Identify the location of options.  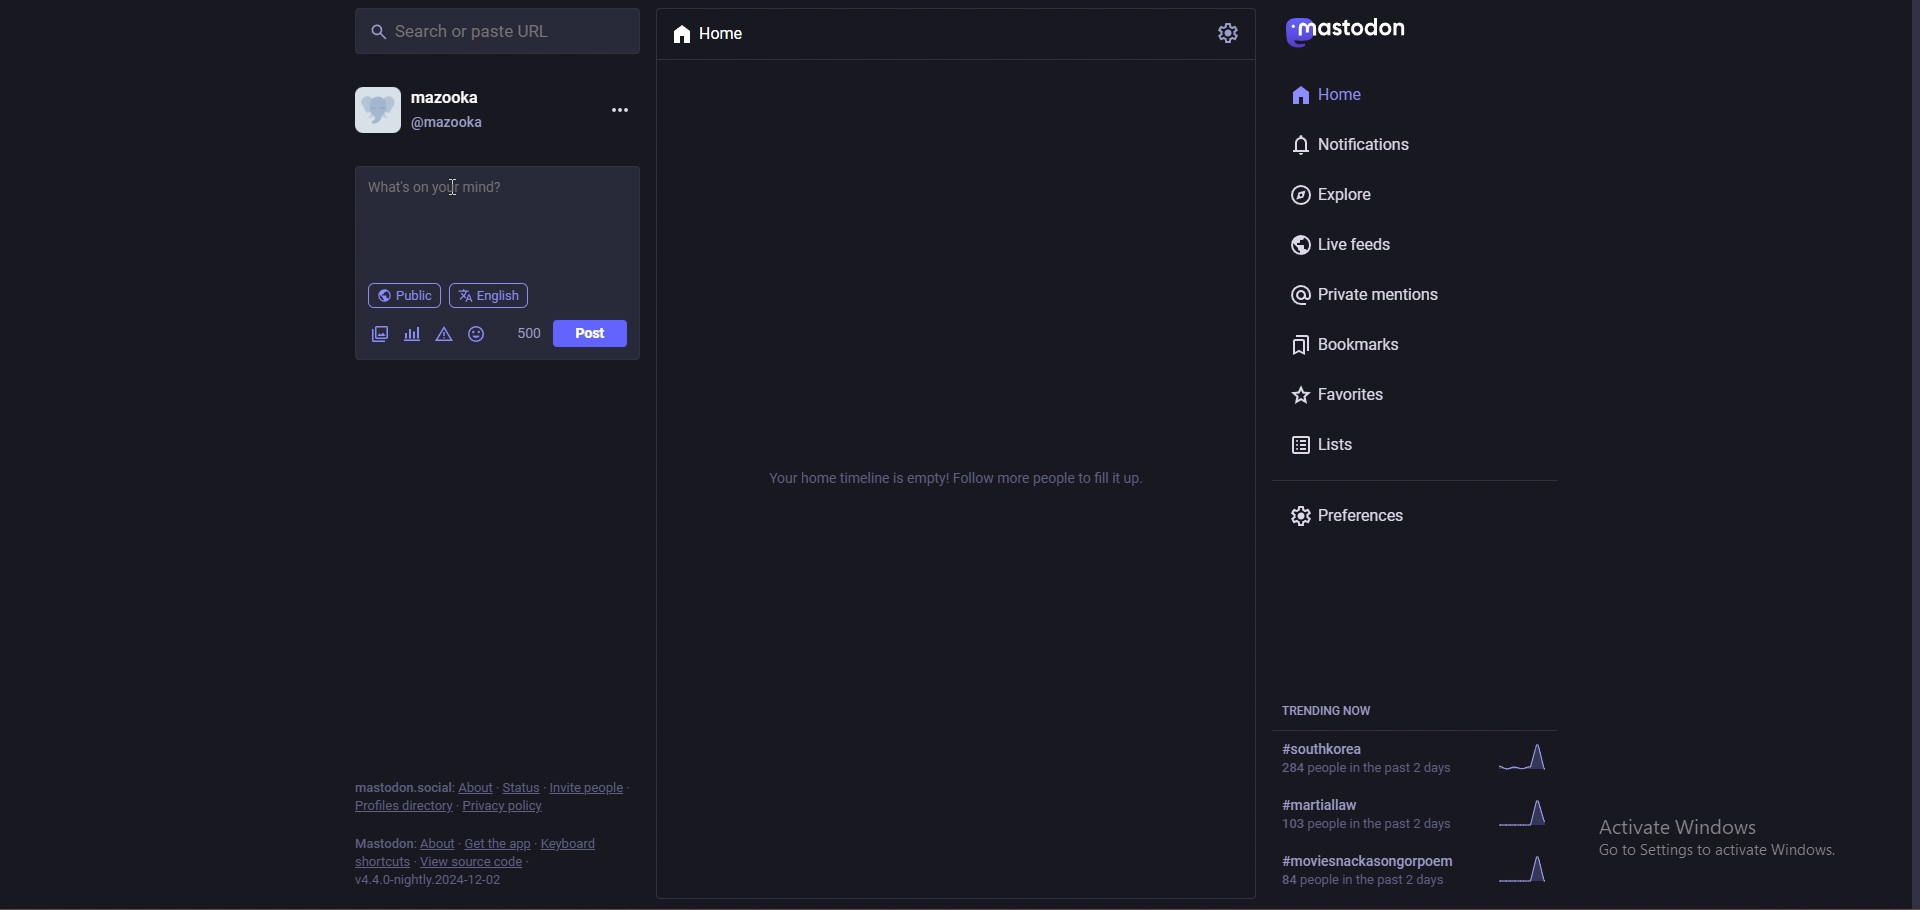
(624, 109).